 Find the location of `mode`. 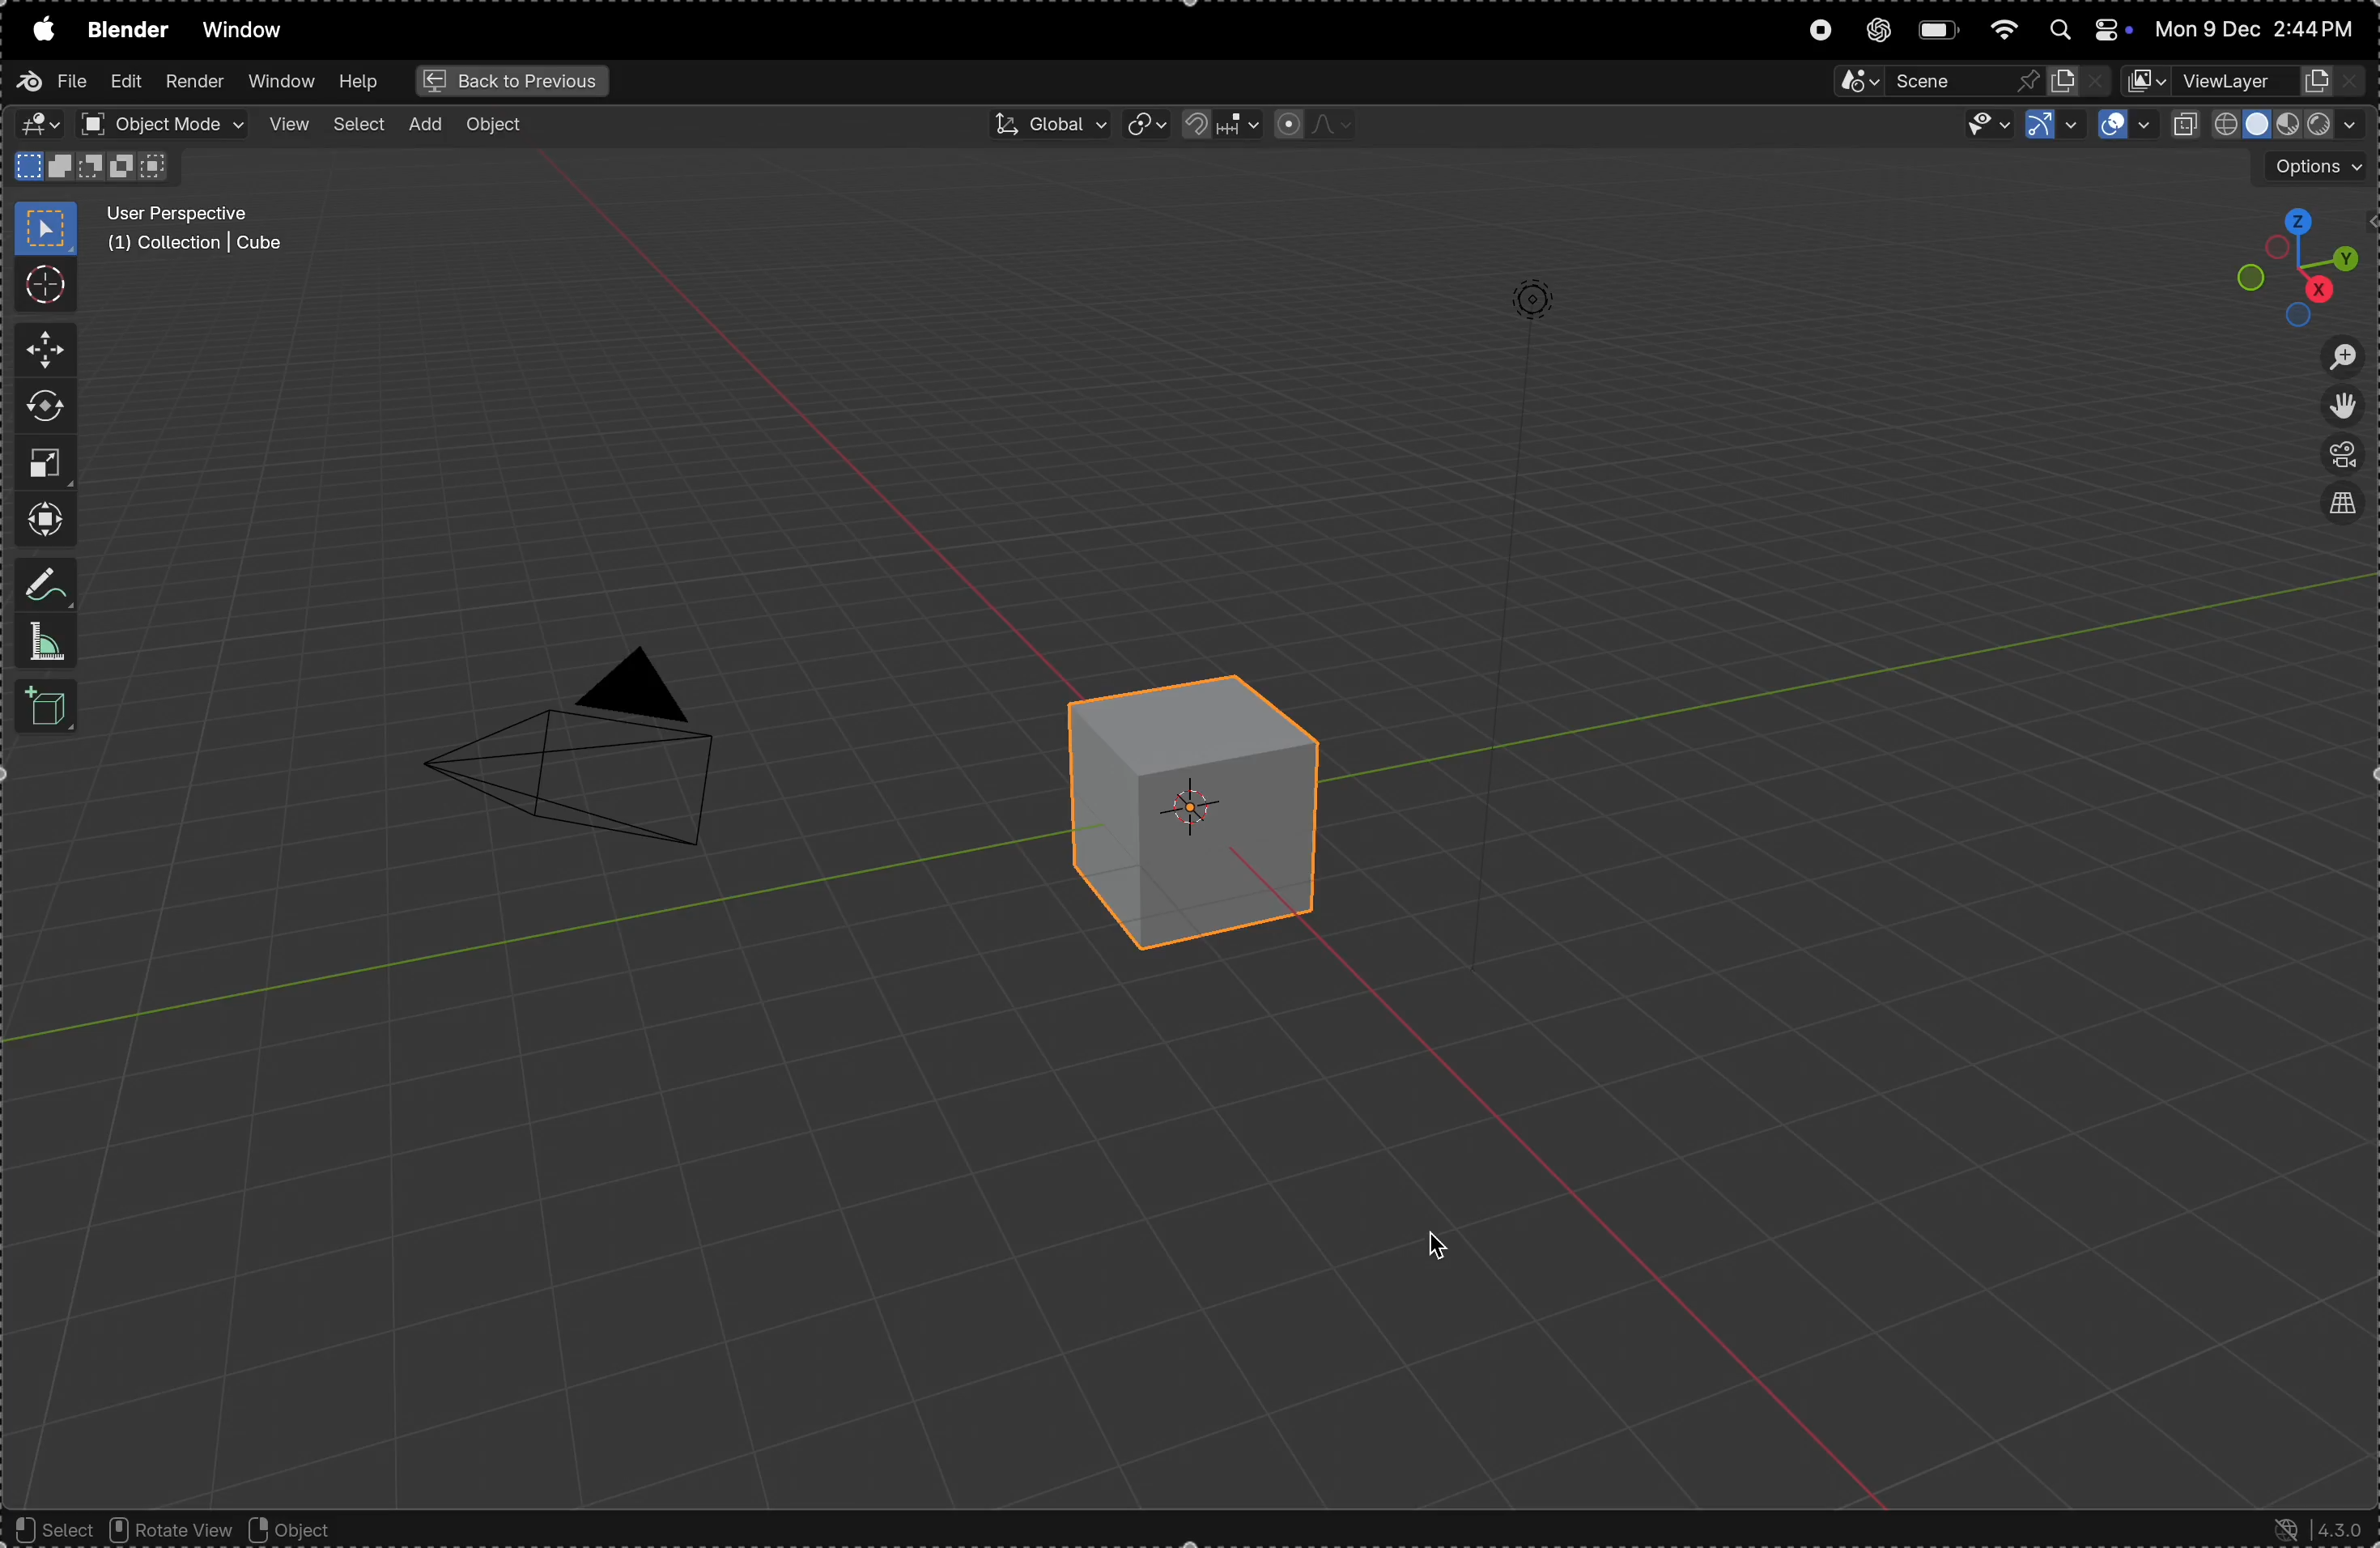

mode is located at coordinates (90, 166).